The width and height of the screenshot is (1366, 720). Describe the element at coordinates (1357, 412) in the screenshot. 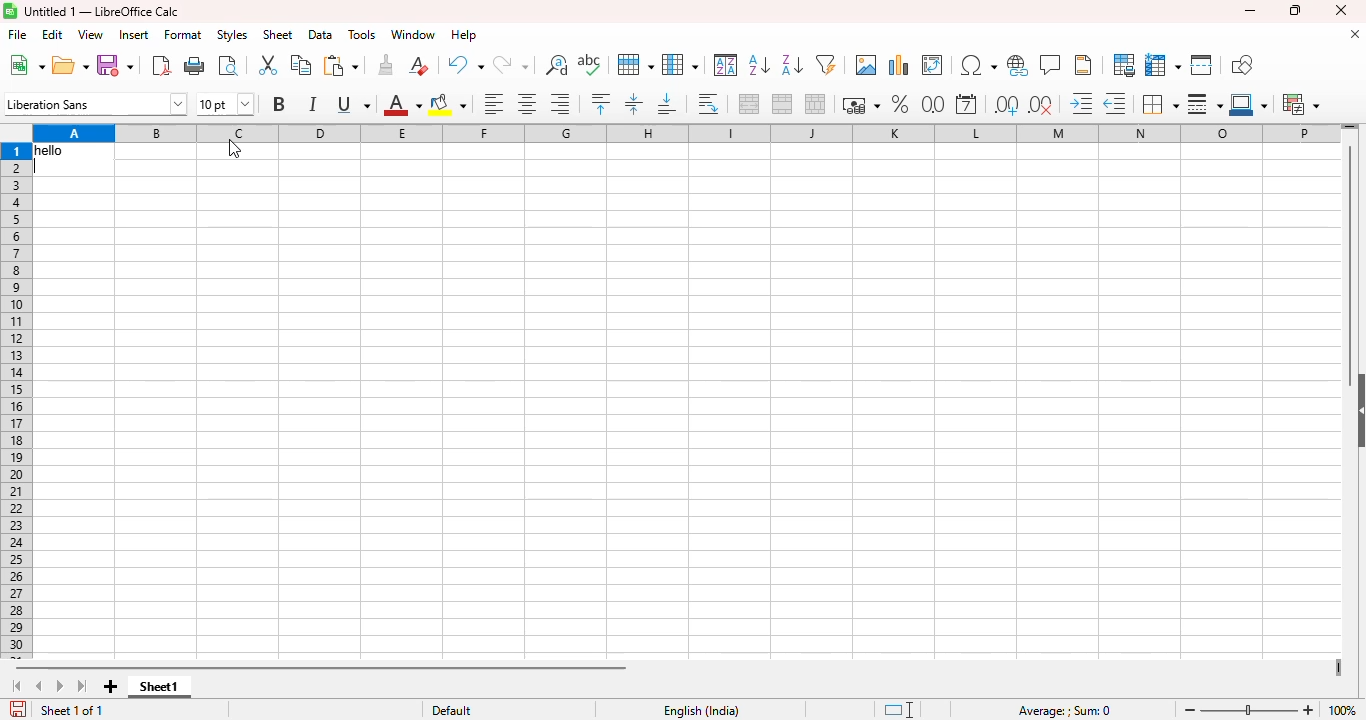

I see `show` at that location.